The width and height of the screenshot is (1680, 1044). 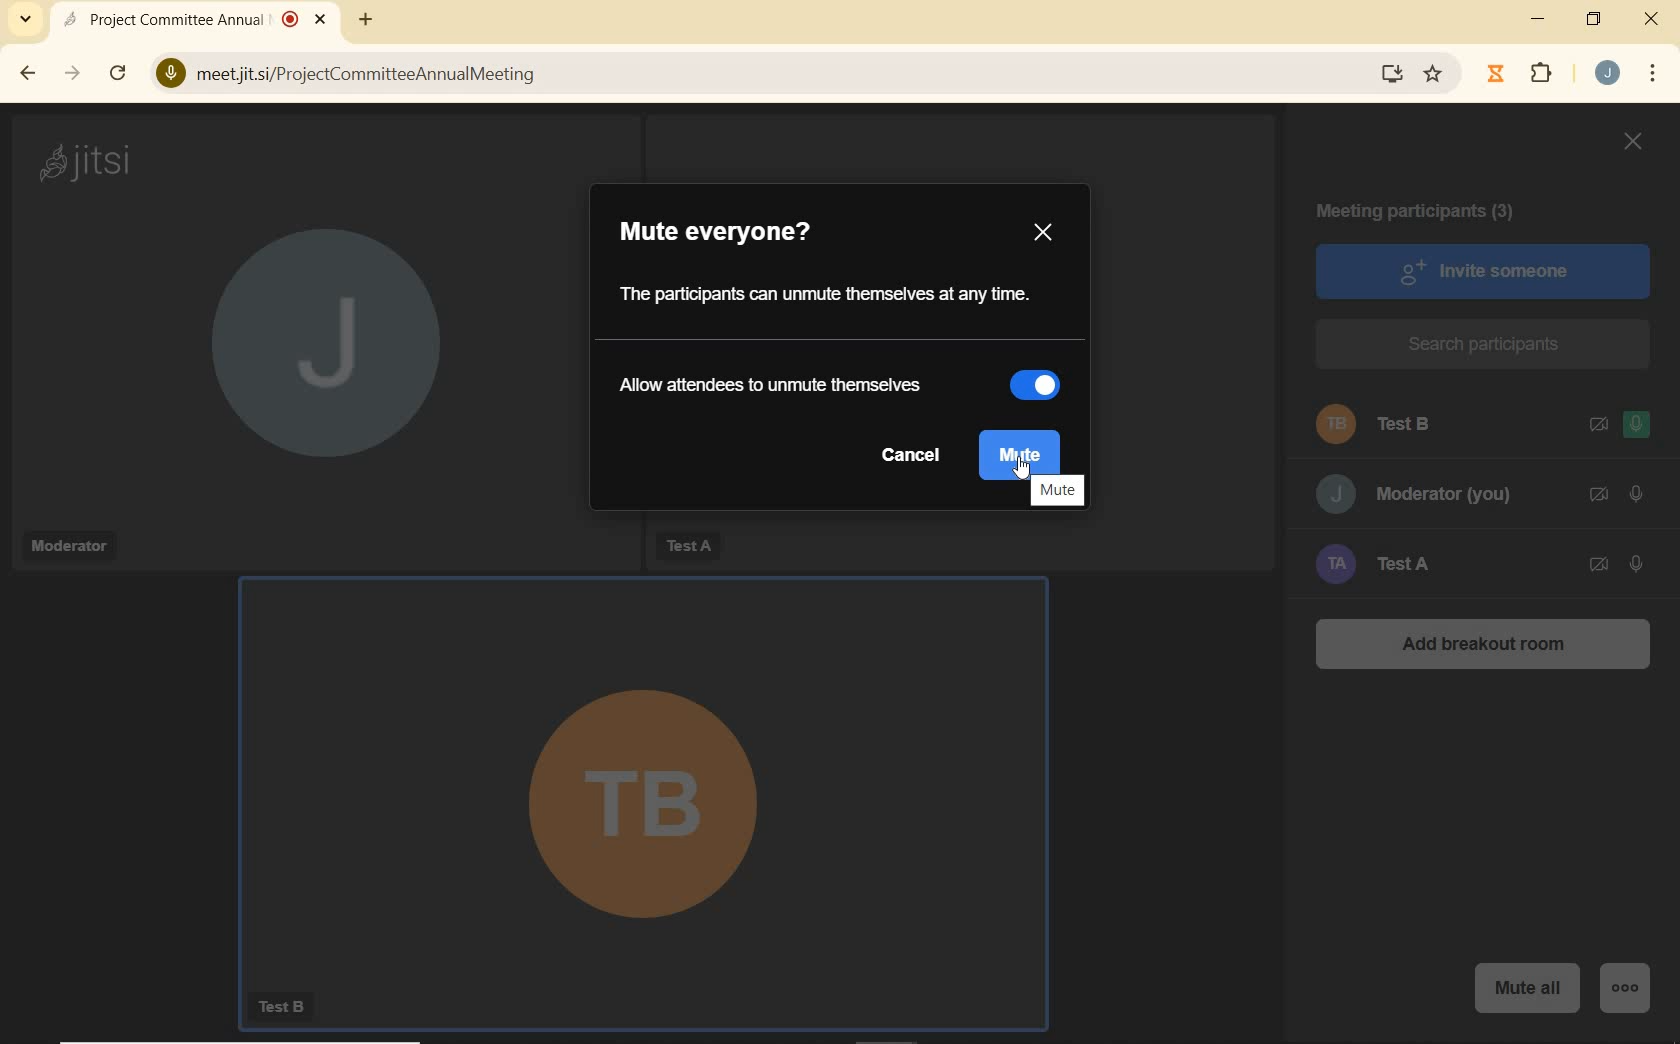 I want to click on PARTICIPANT B, so click(x=1388, y=426).